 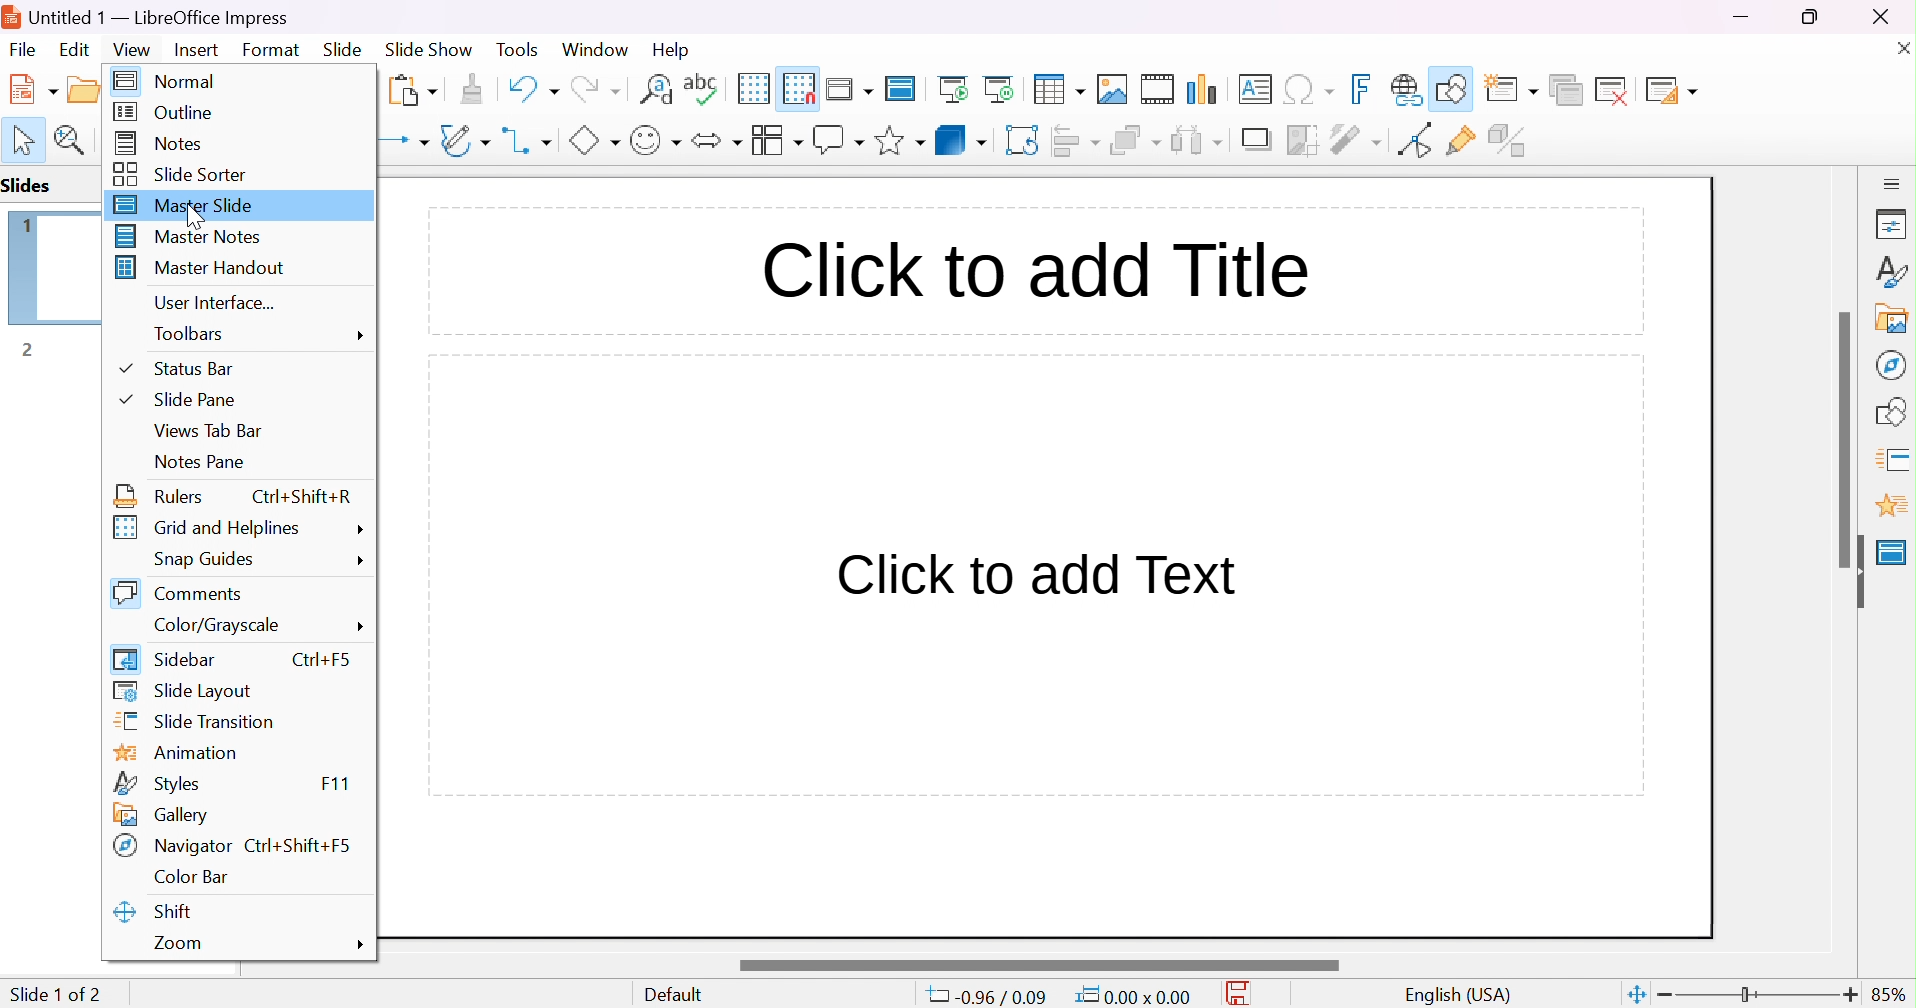 I want to click on close, so click(x=1899, y=47).